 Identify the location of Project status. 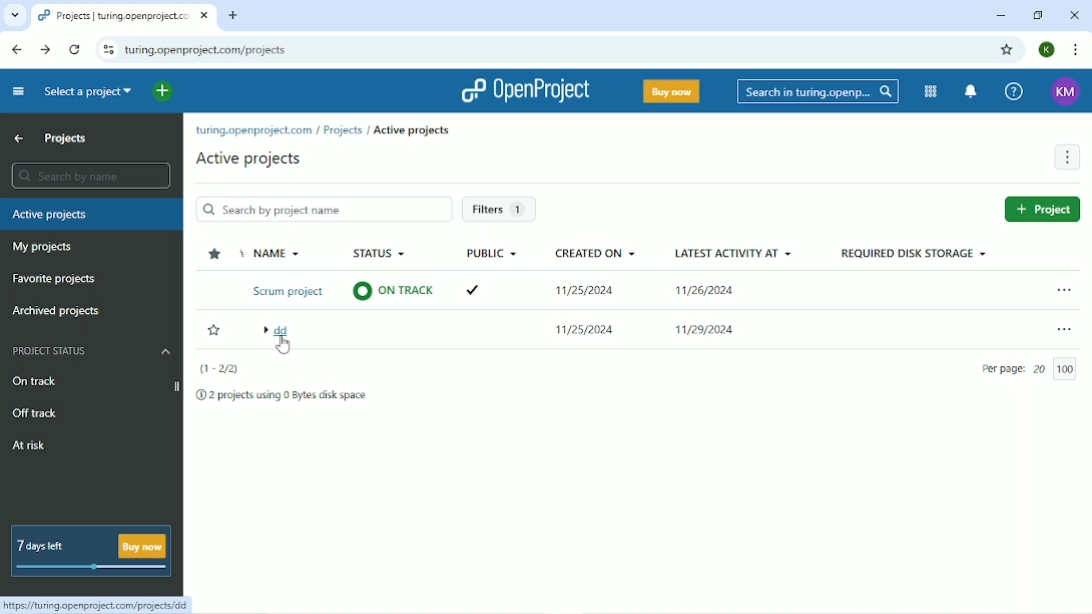
(92, 352).